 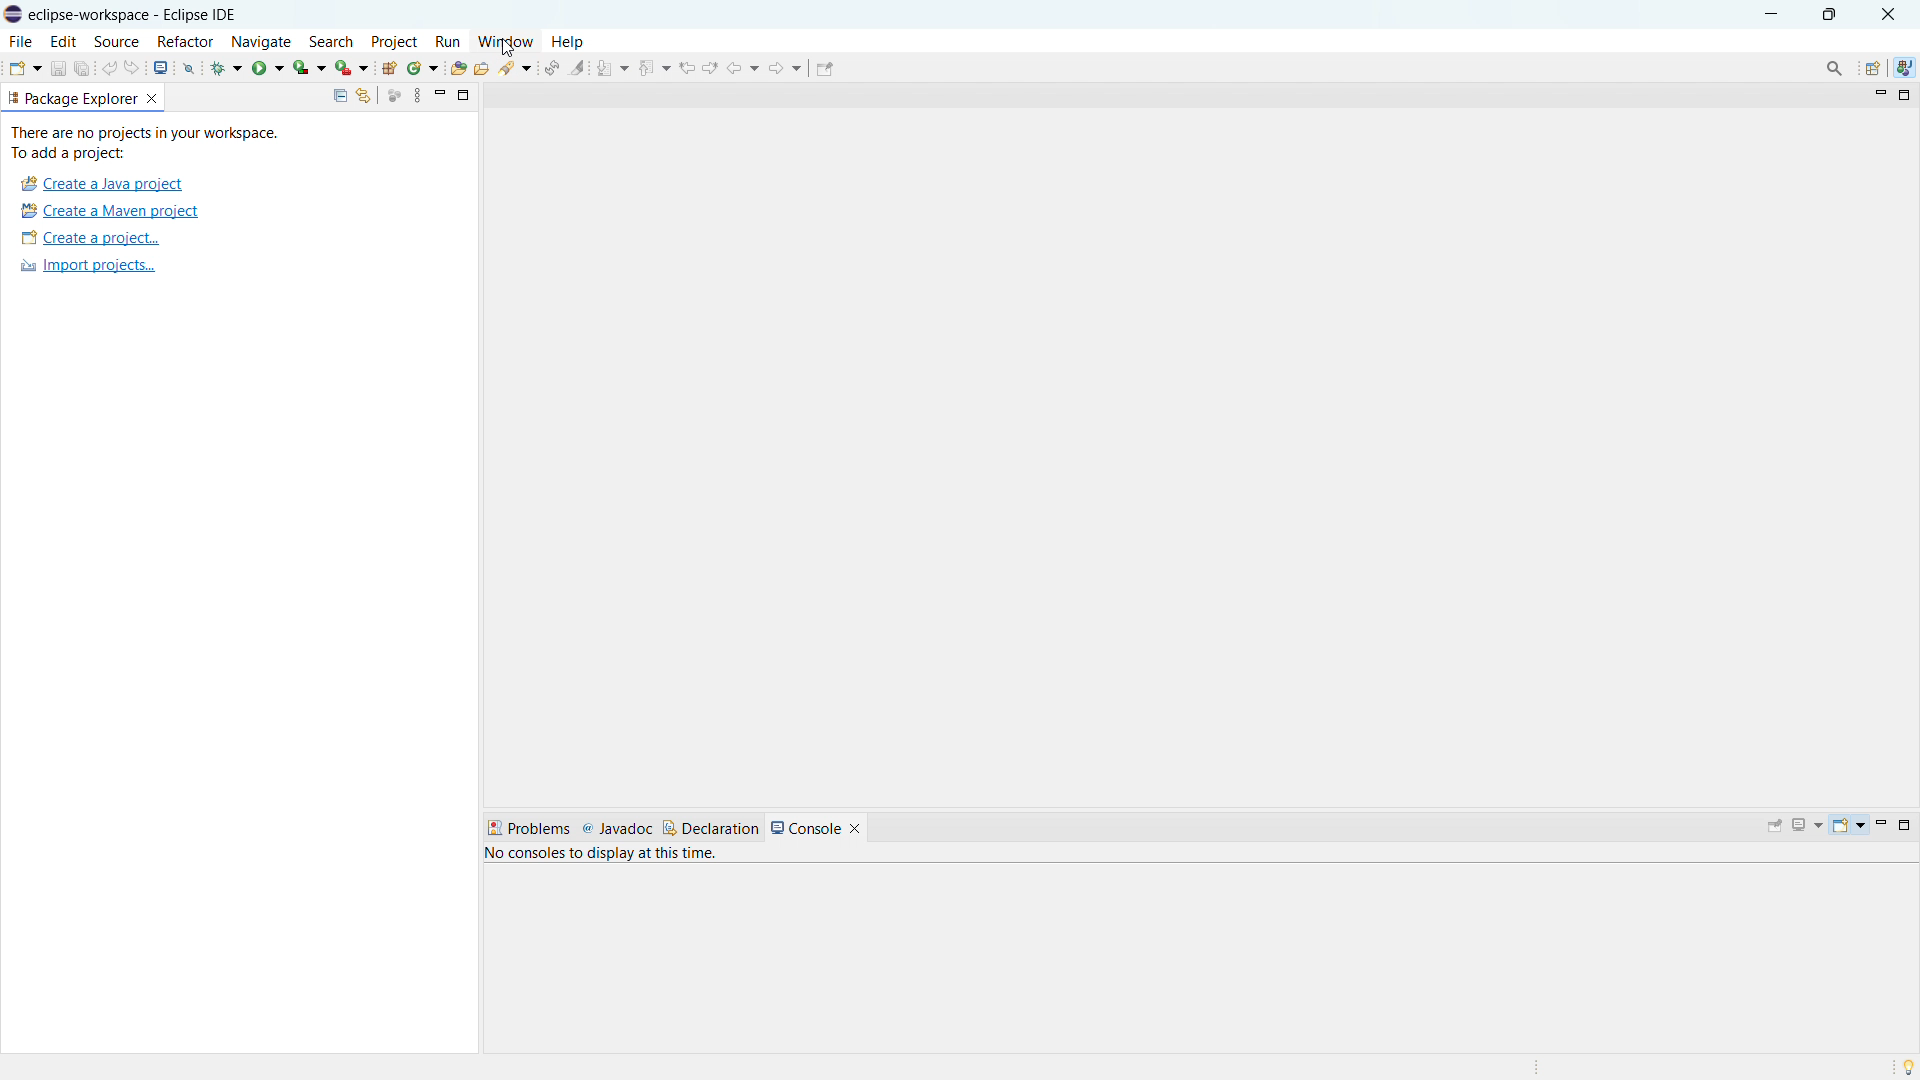 I want to click on java, so click(x=1904, y=69).